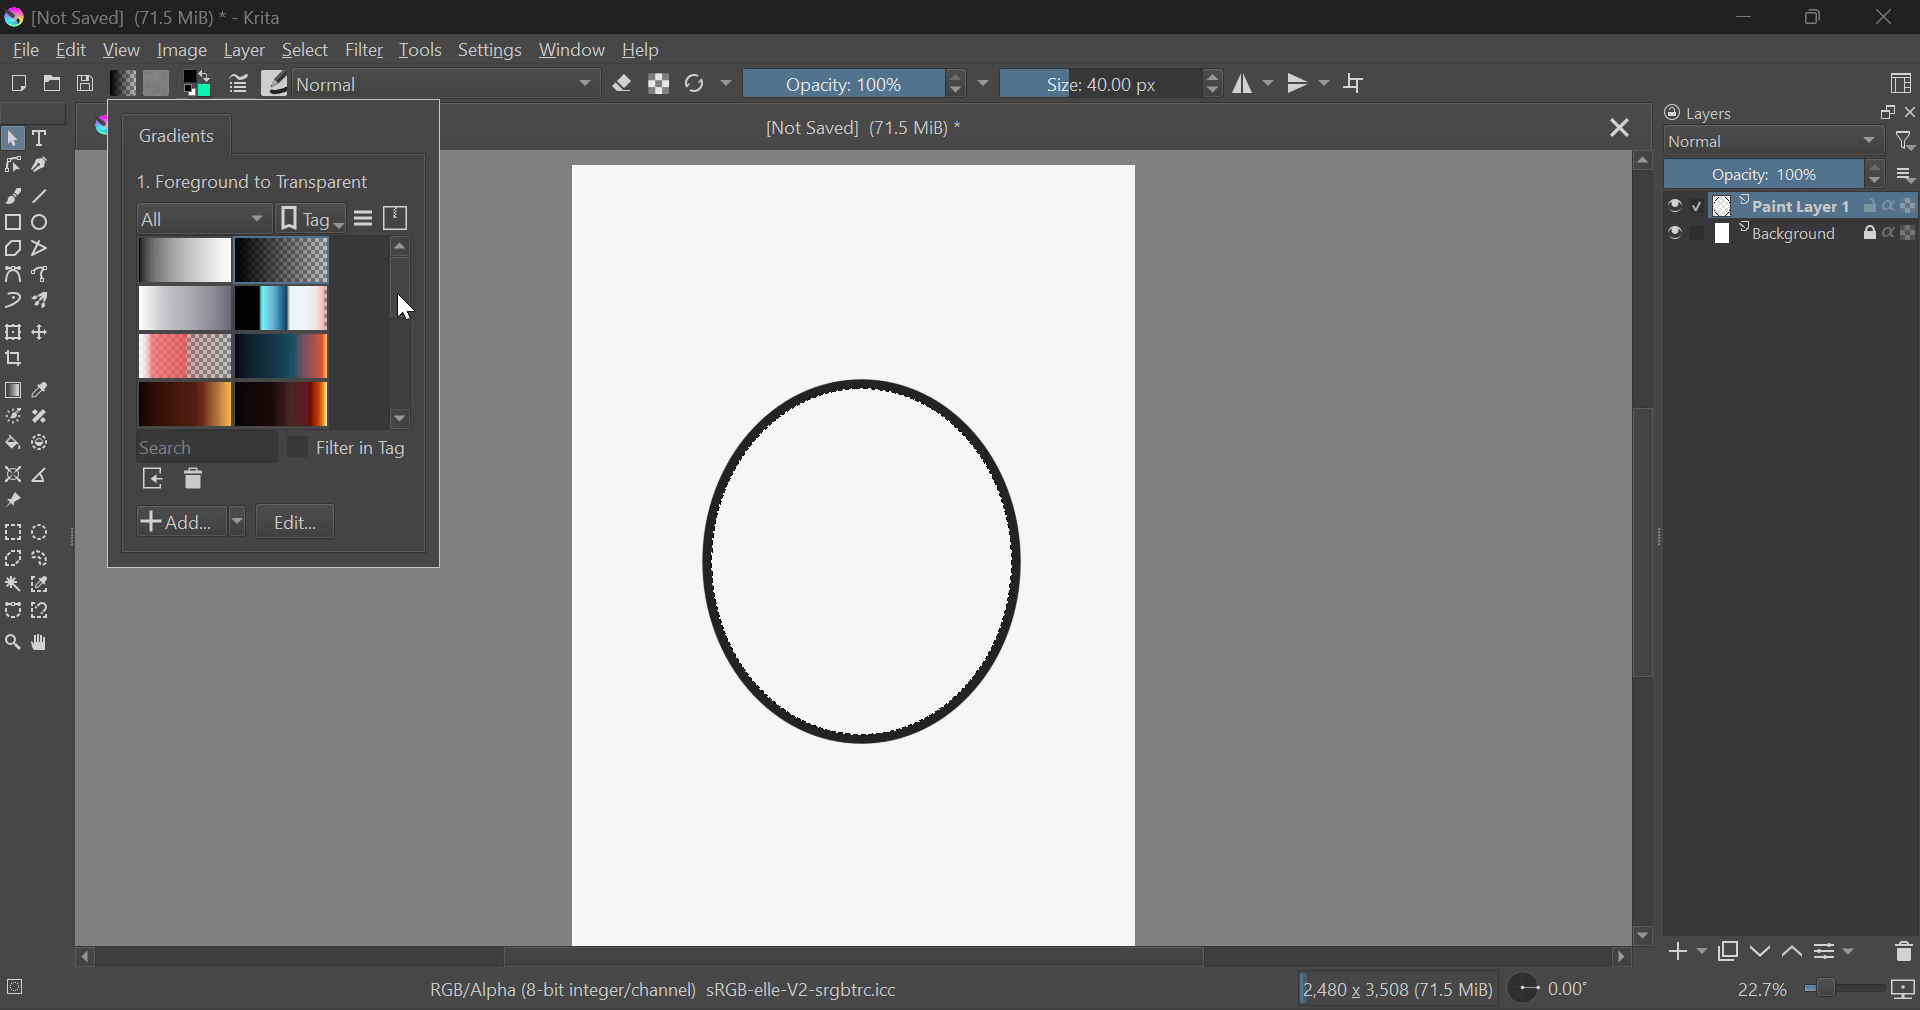  I want to click on Pattern, so click(157, 84).